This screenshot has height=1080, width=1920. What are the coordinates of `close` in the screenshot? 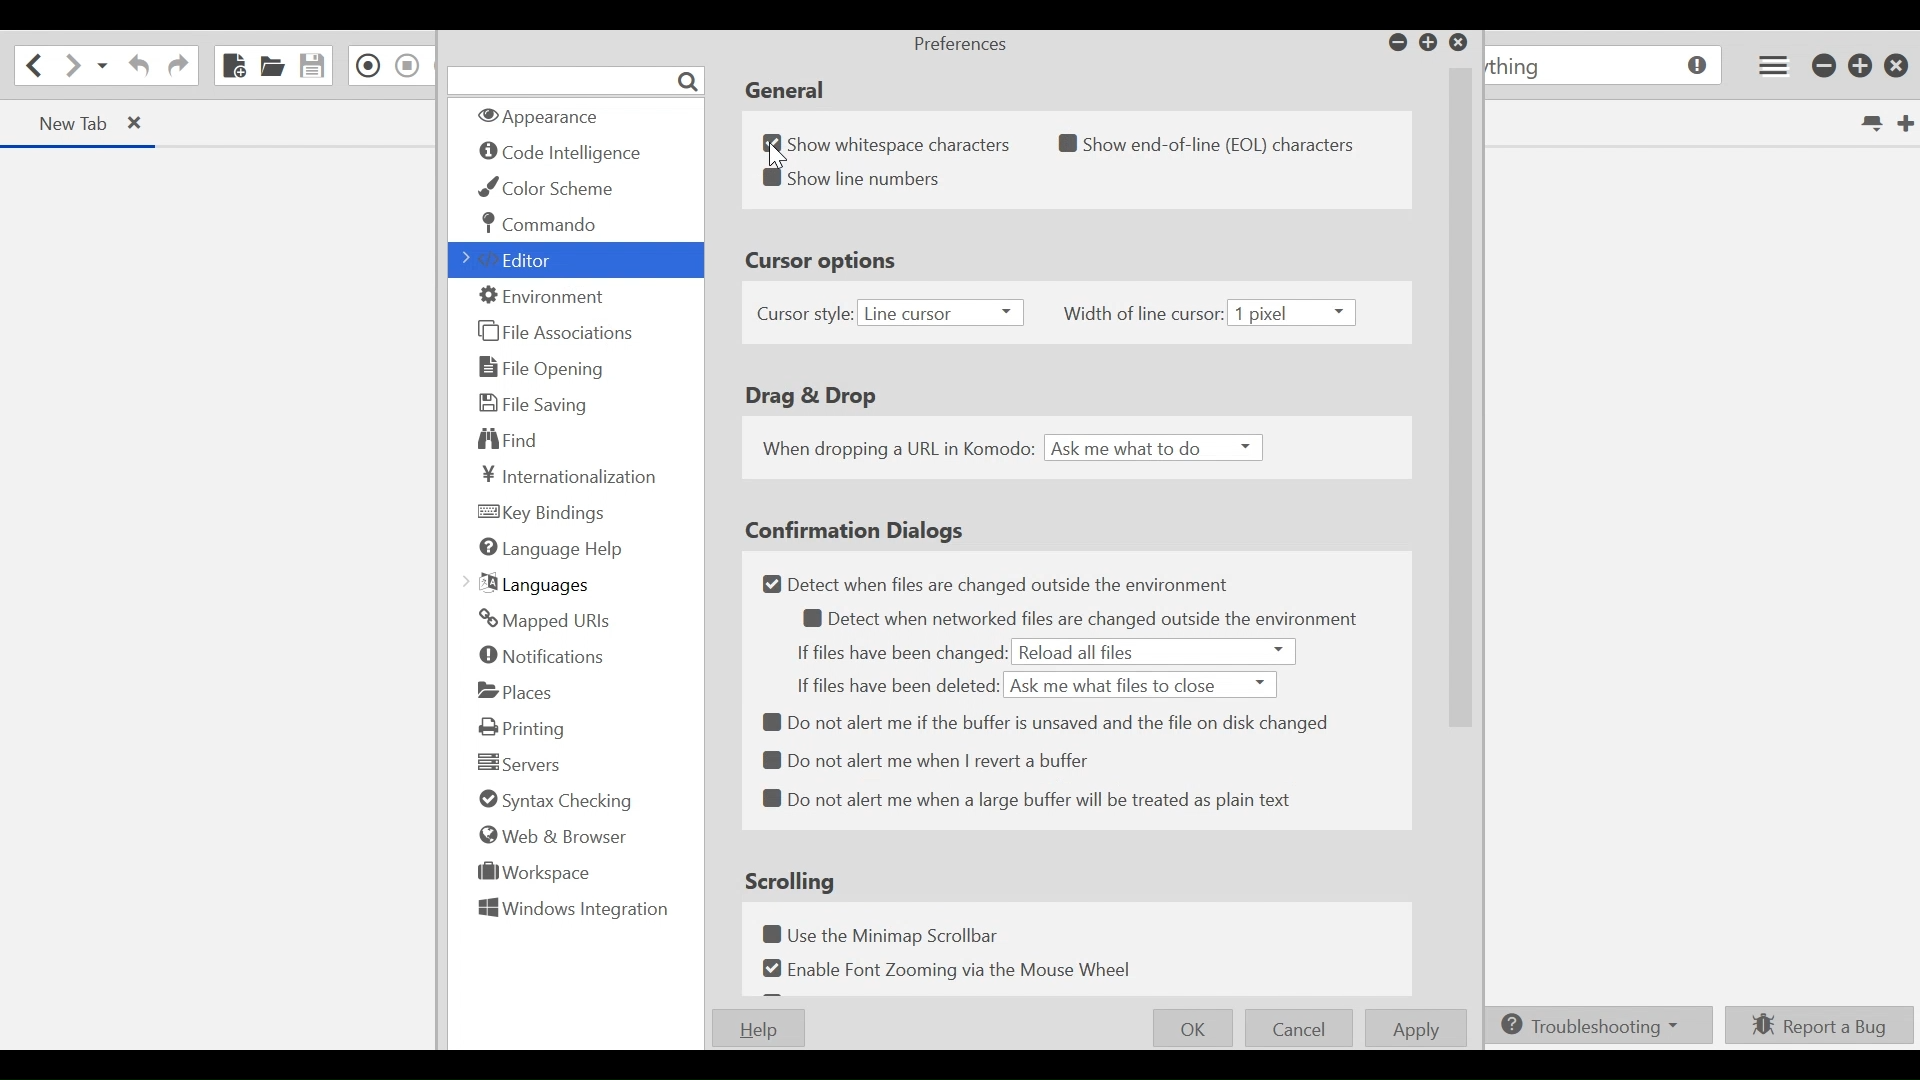 It's located at (138, 123).